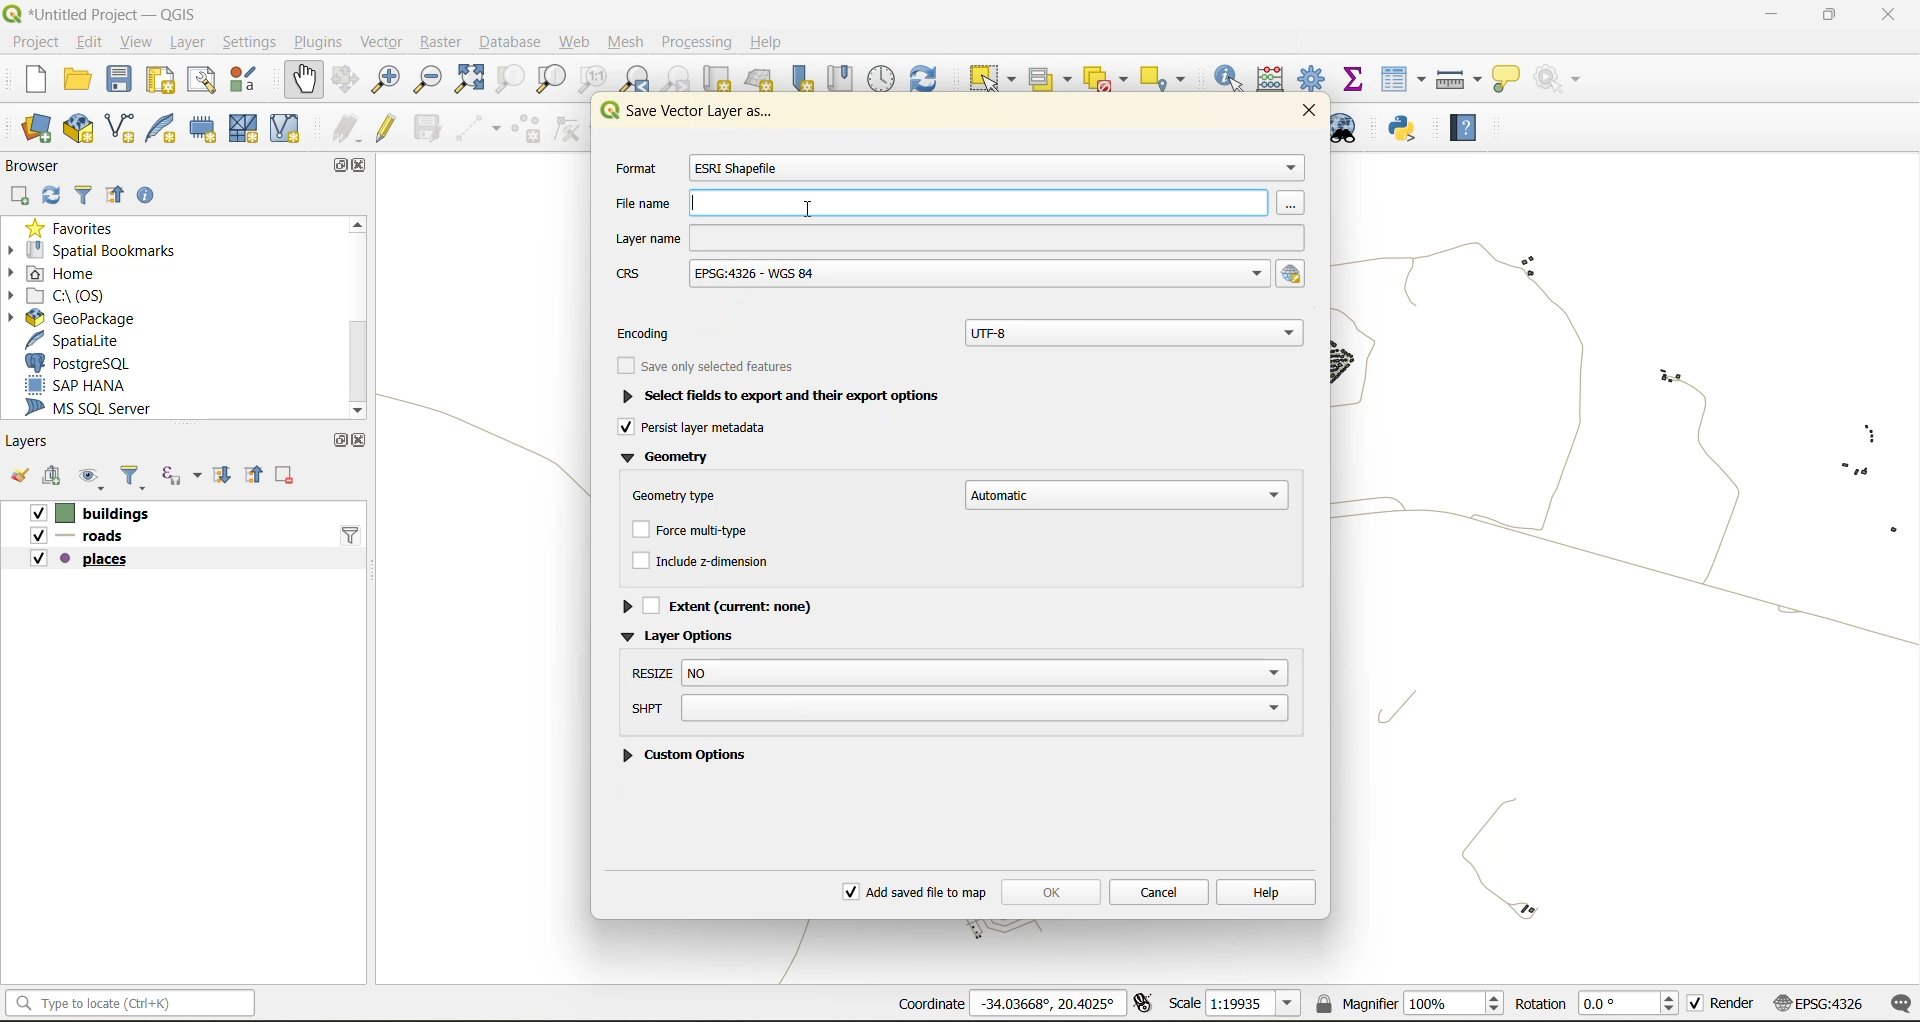 The image size is (1920, 1022). I want to click on no action, so click(1566, 80).